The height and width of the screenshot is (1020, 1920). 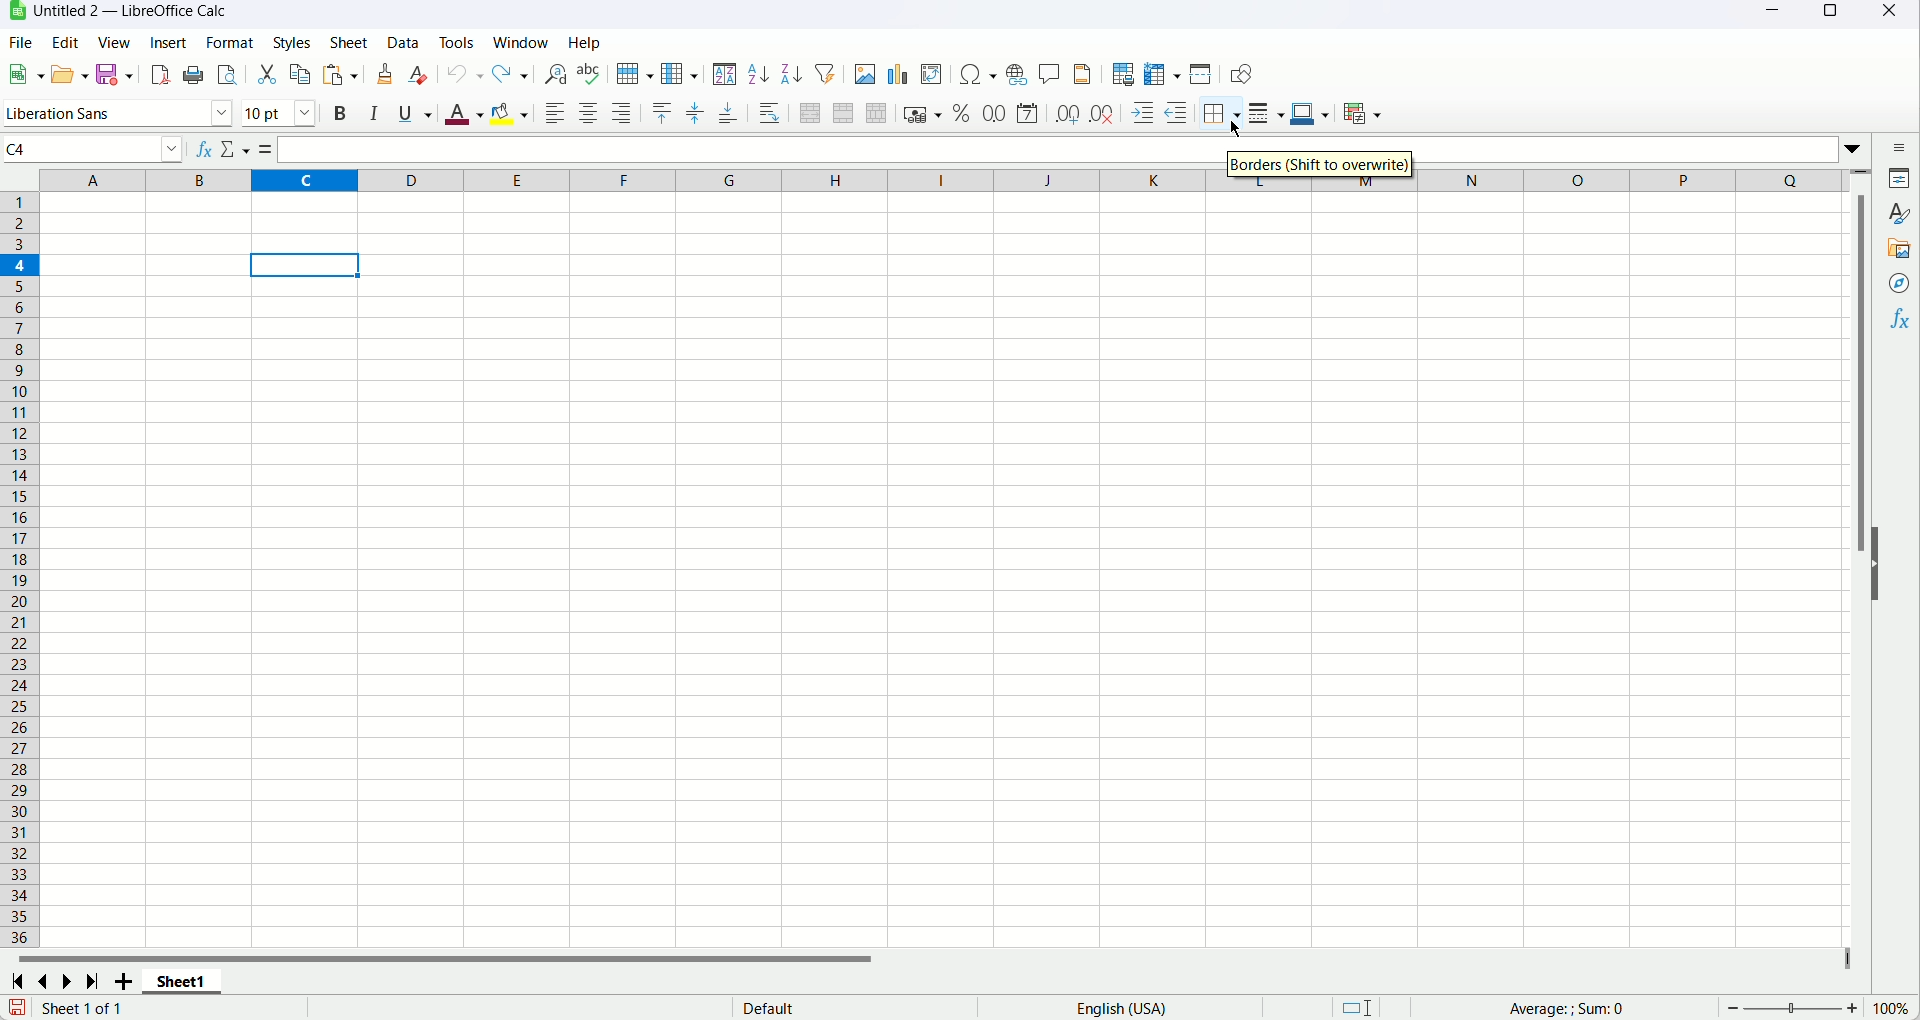 What do you see at coordinates (419, 74) in the screenshot?
I see `Clear formatting` at bounding box center [419, 74].